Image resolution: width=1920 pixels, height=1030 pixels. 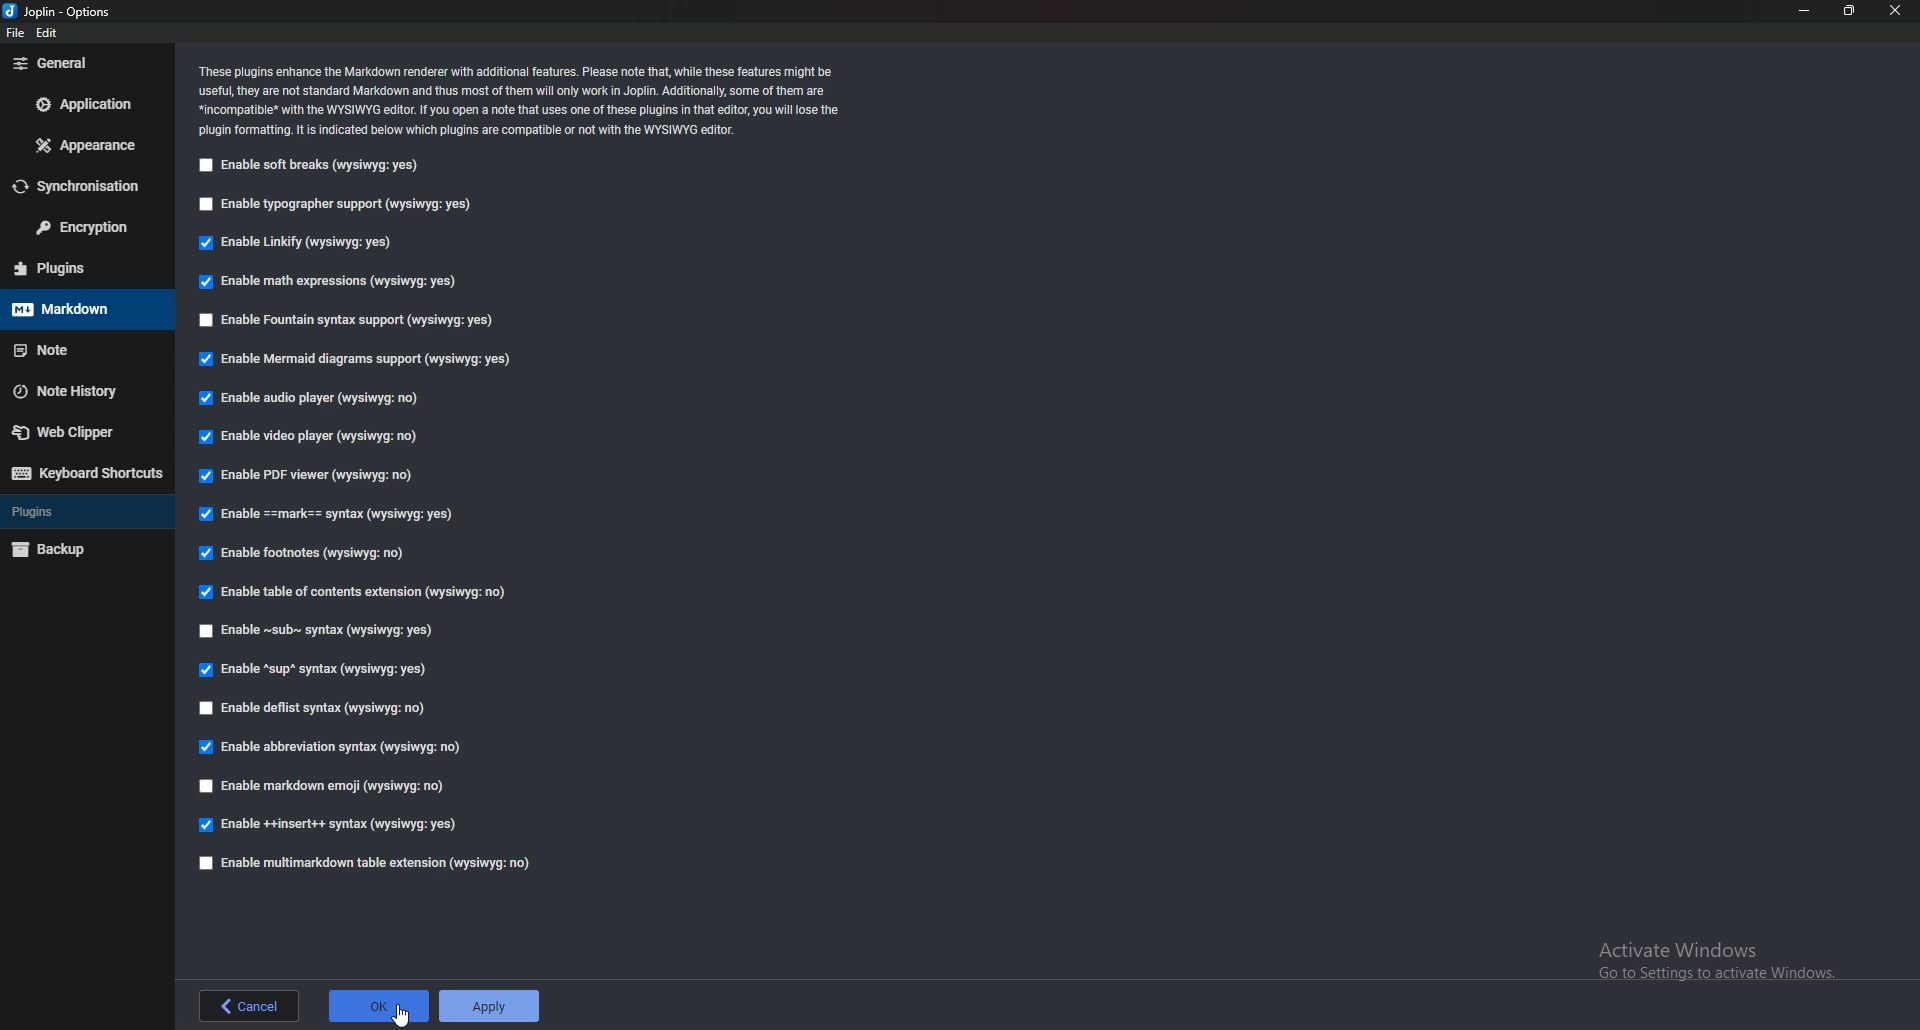 What do you see at coordinates (359, 592) in the screenshot?
I see `Enable table of contents extension (wysiwyg: no)` at bounding box center [359, 592].